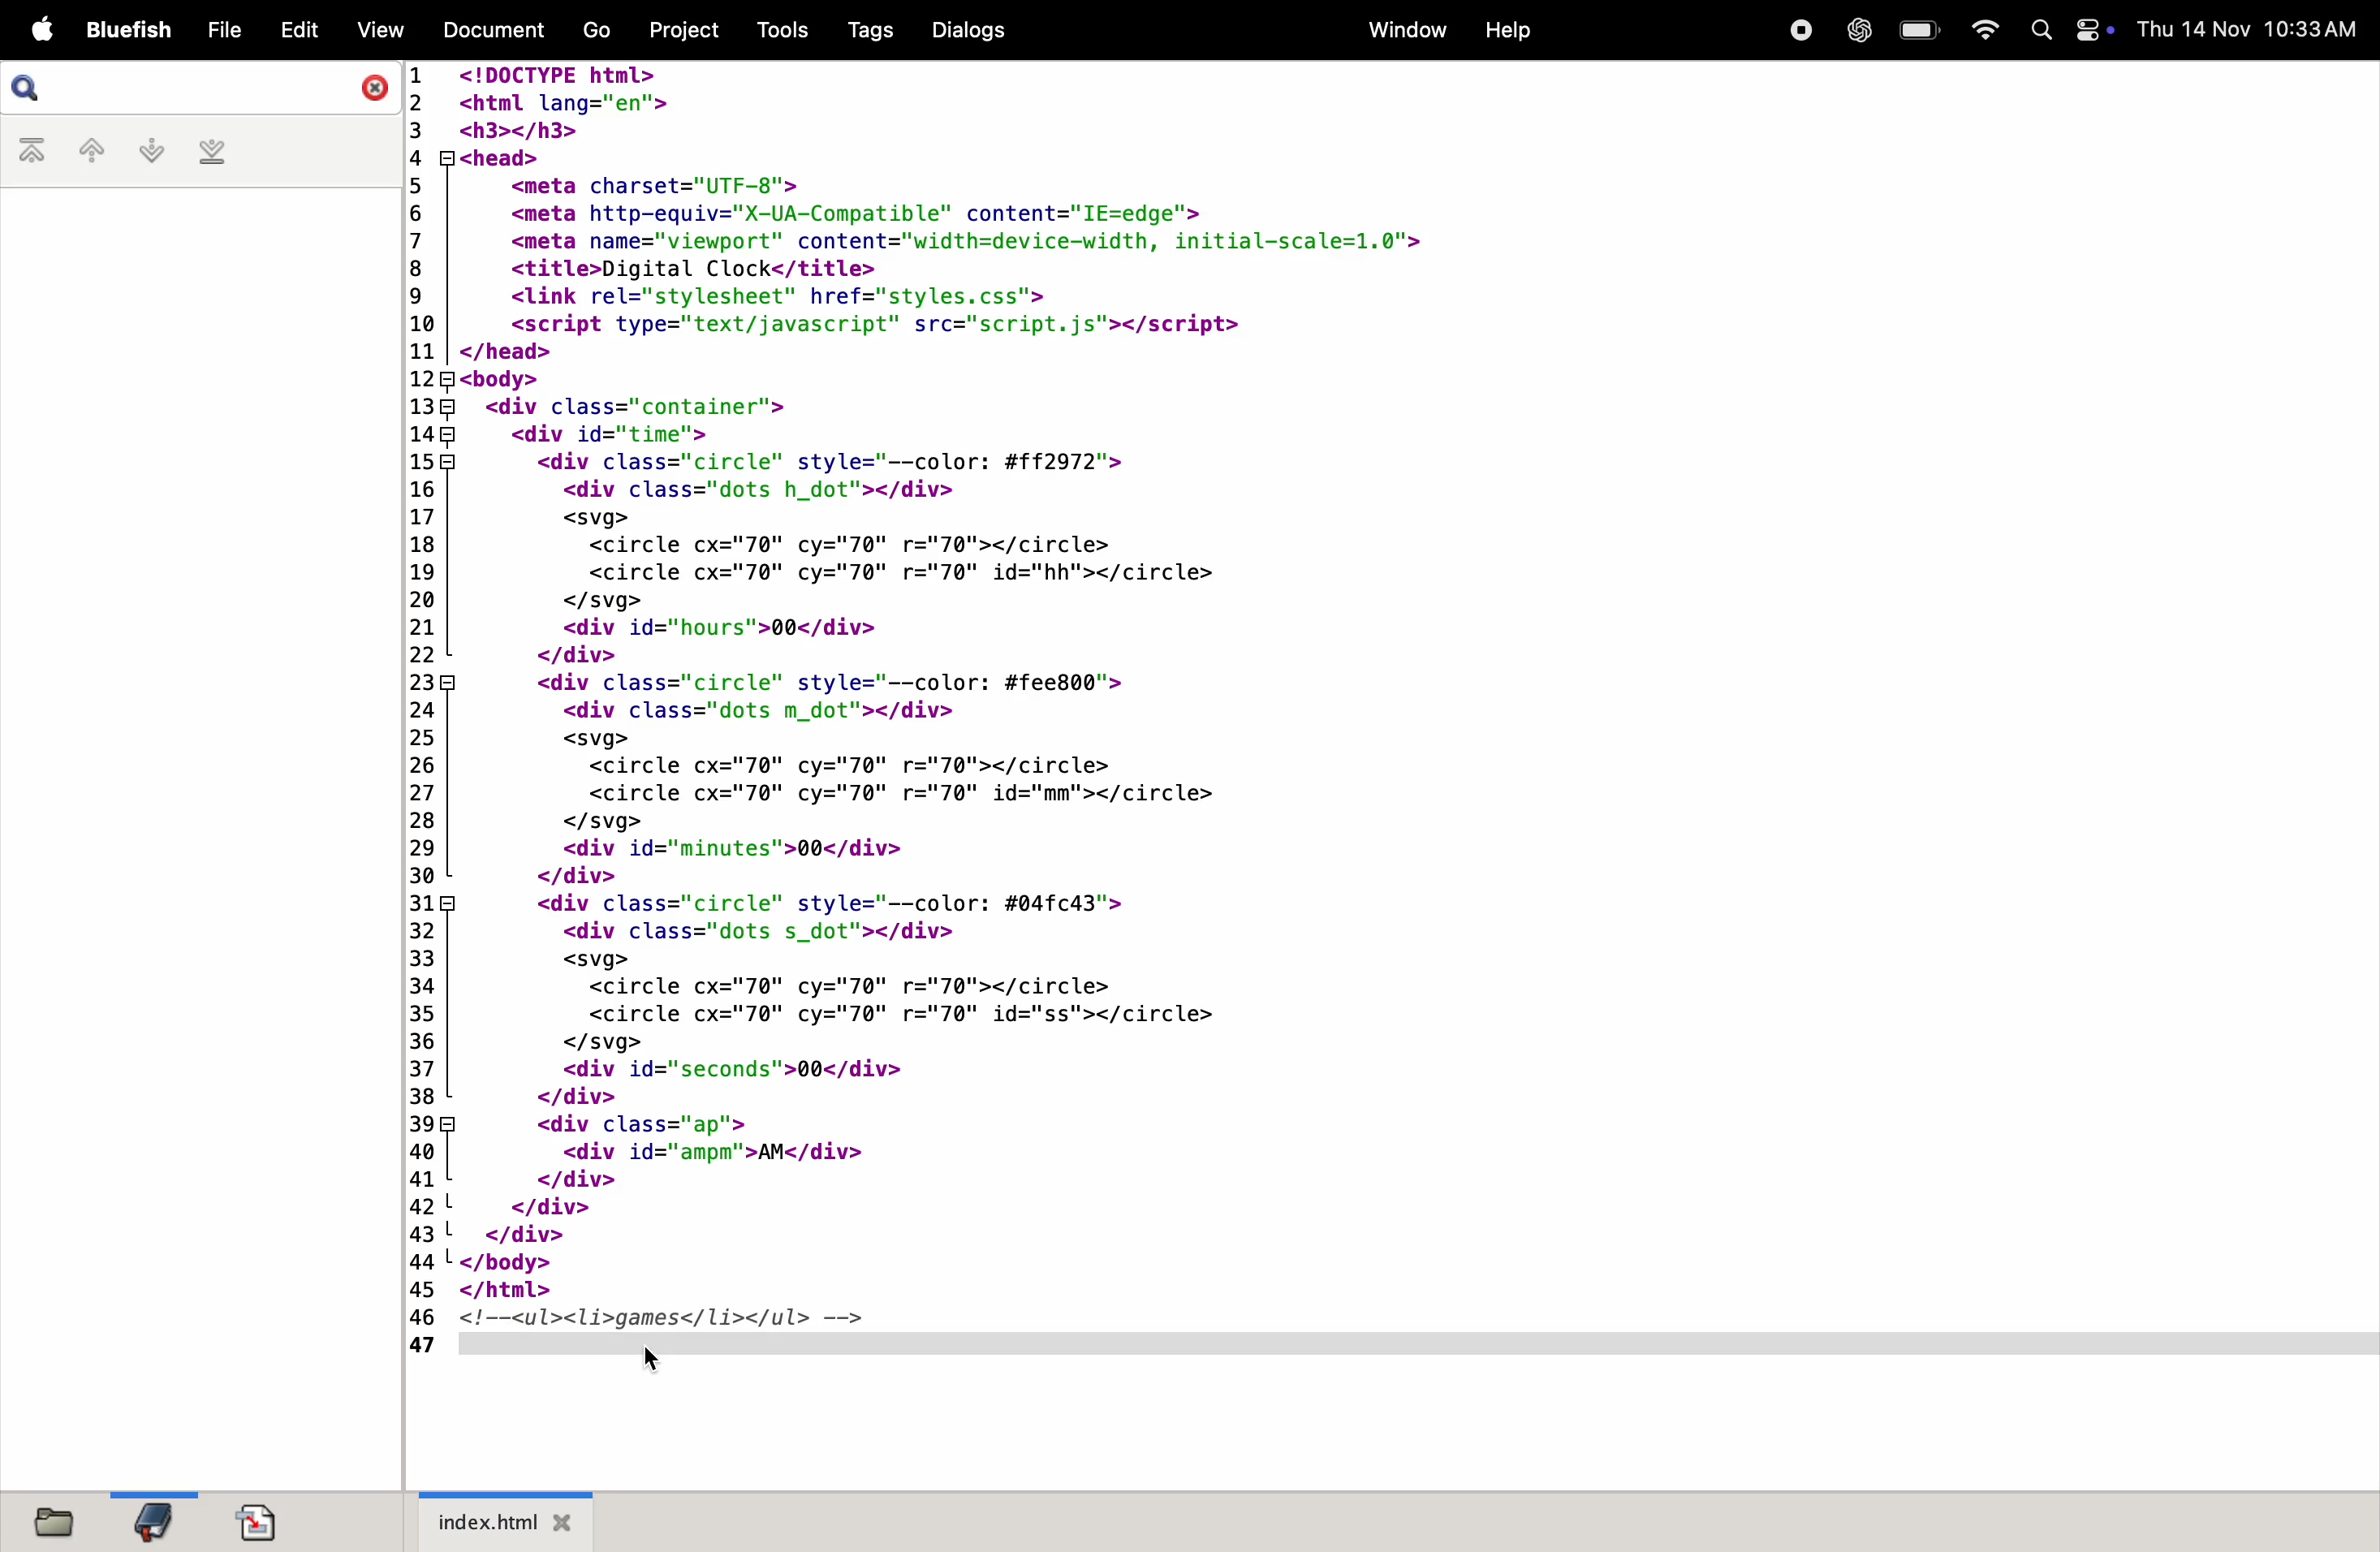 This screenshot has width=2380, height=1552. What do you see at coordinates (866, 32) in the screenshot?
I see `Tags` at bounding box center [866, 32].